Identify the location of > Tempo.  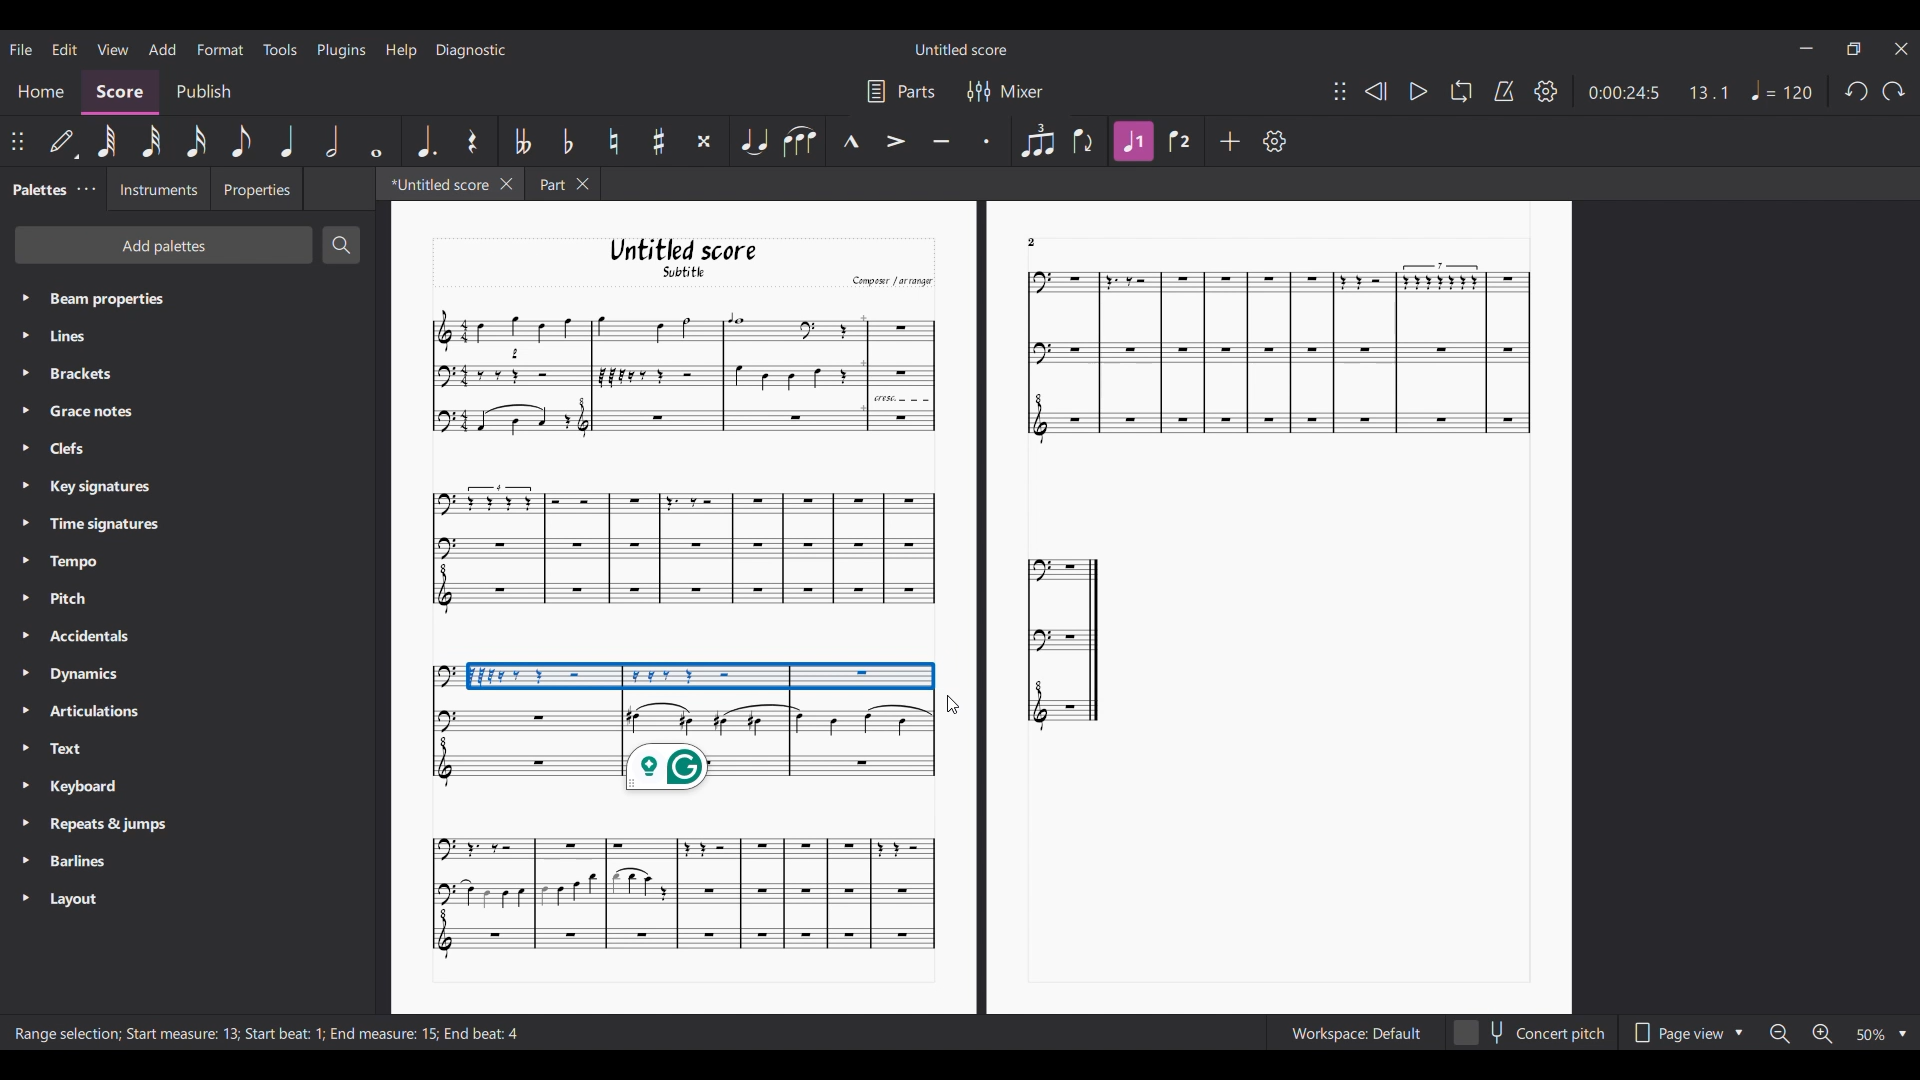
(66, 562).